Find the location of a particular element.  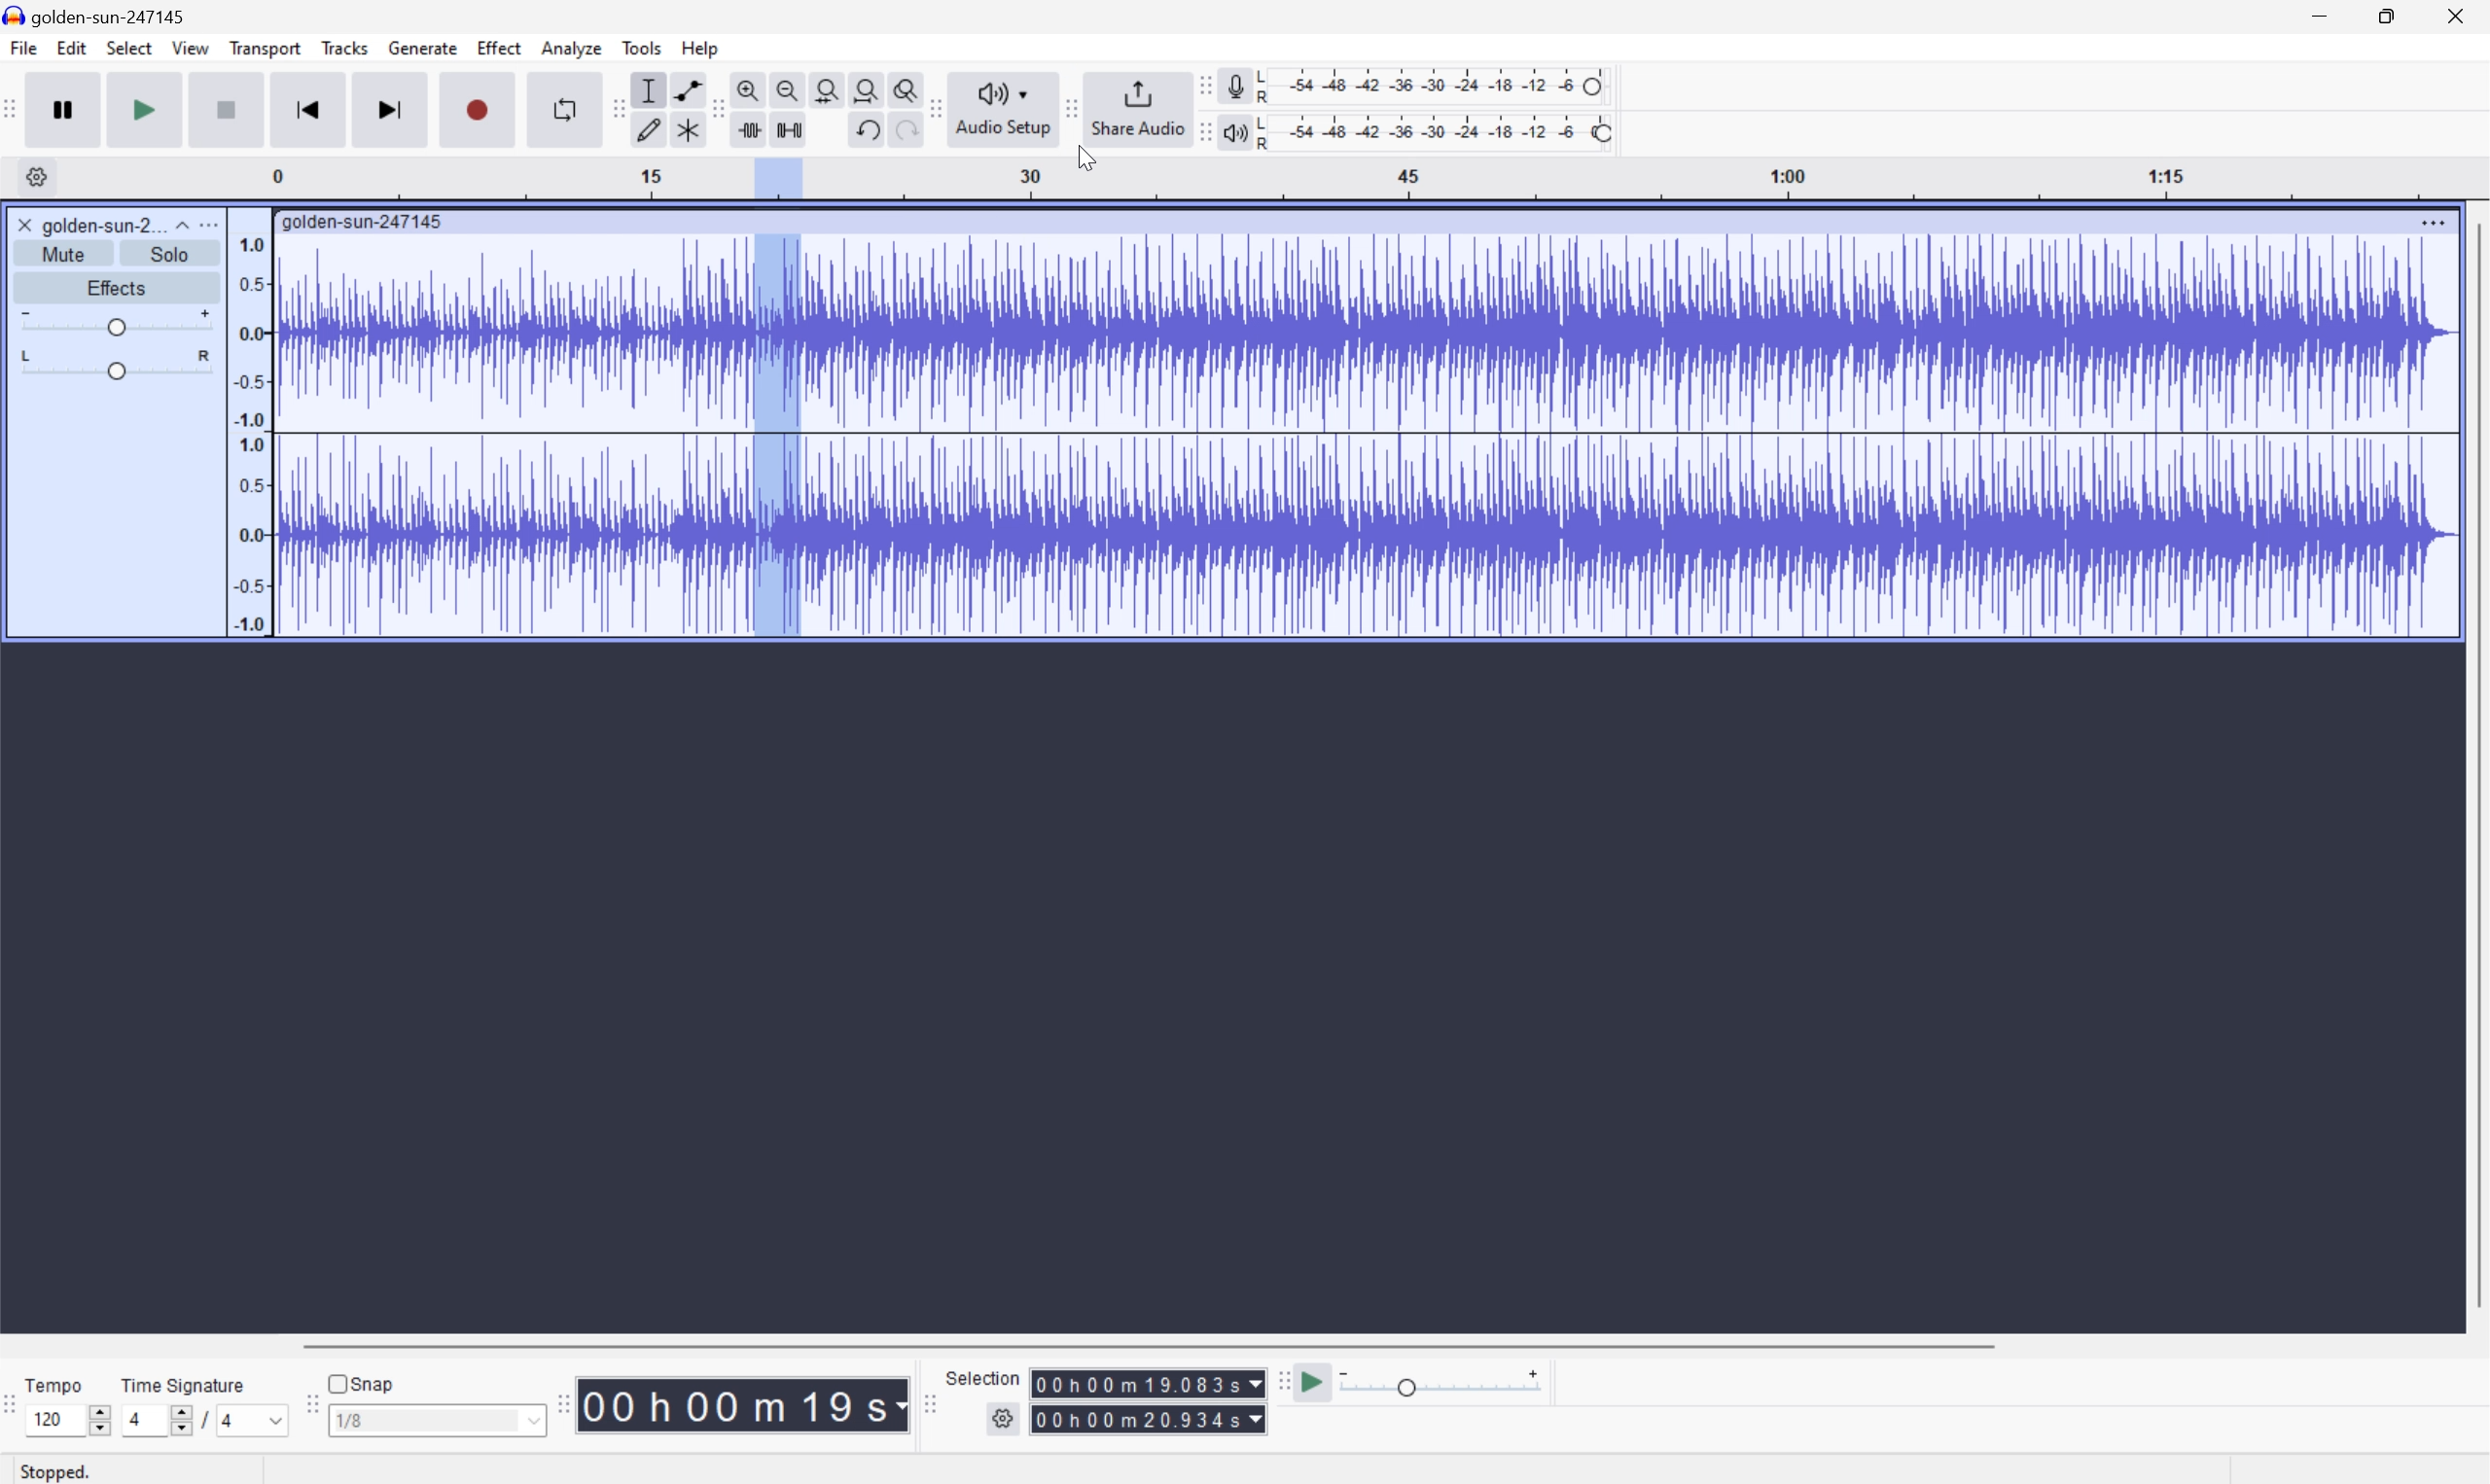

Restore Down is located at coordinates (2380, 14).